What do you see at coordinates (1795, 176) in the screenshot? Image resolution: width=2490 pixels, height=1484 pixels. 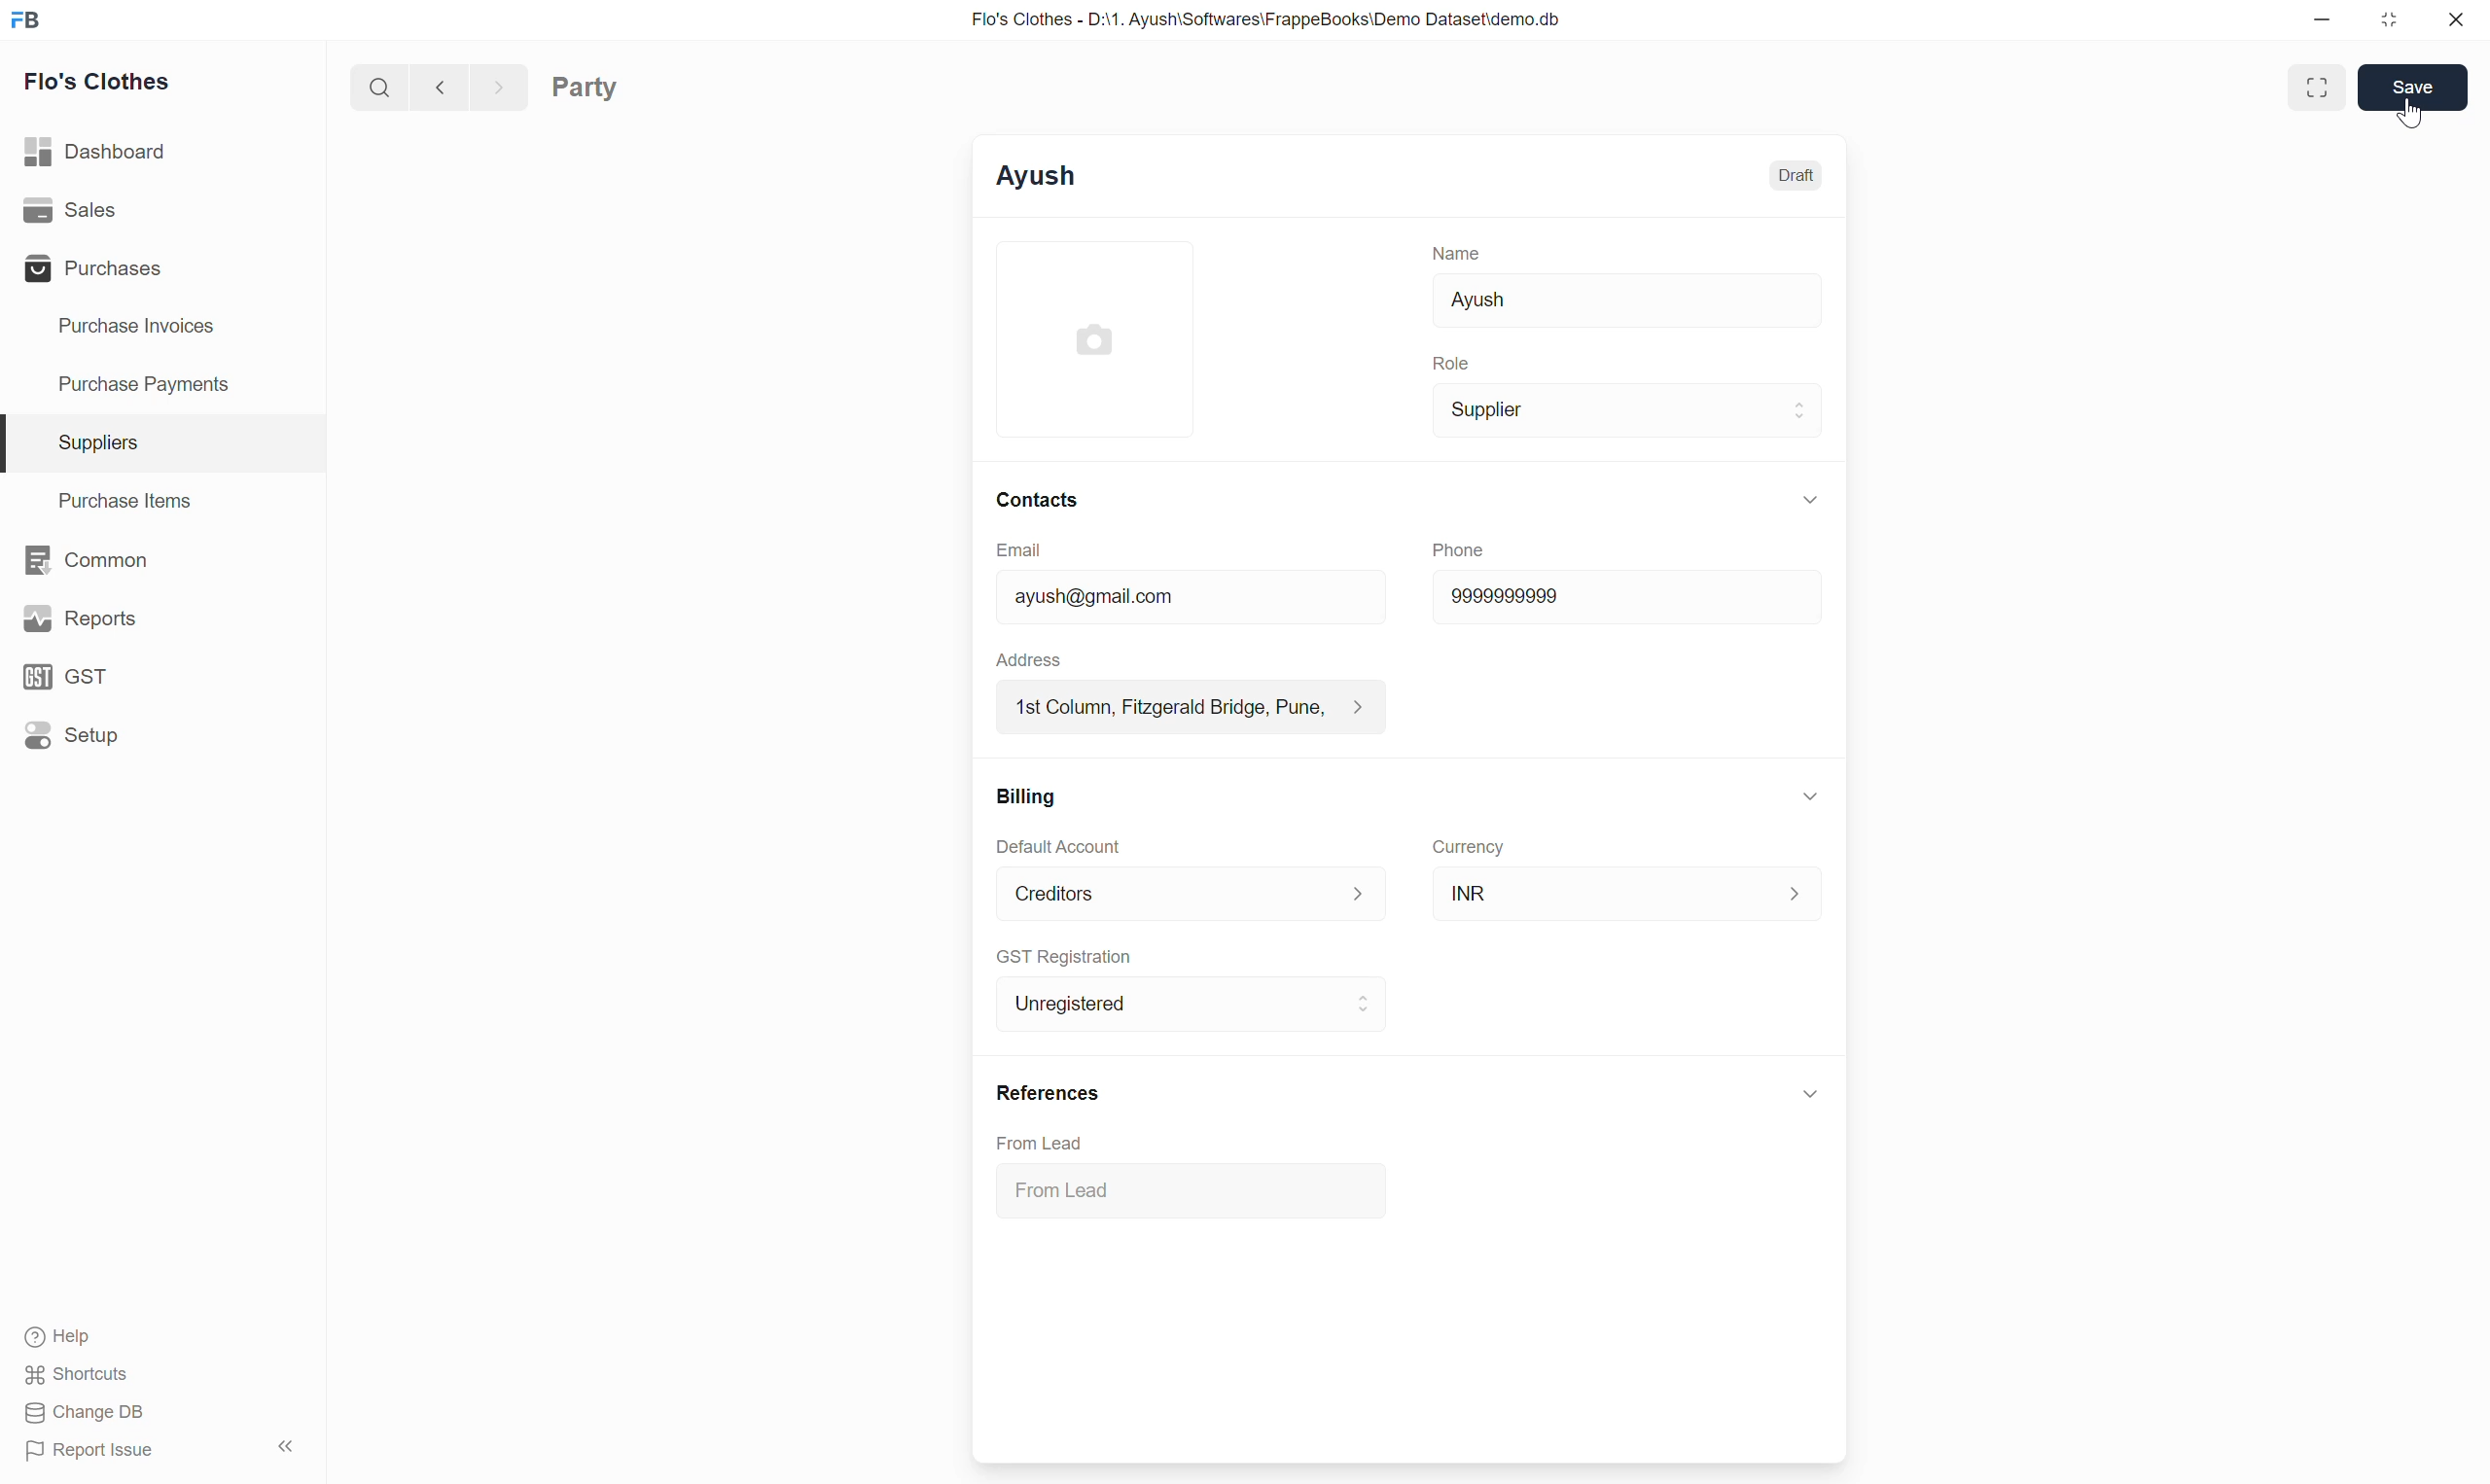 I see `Draft` at bounding box center [1795, 176].